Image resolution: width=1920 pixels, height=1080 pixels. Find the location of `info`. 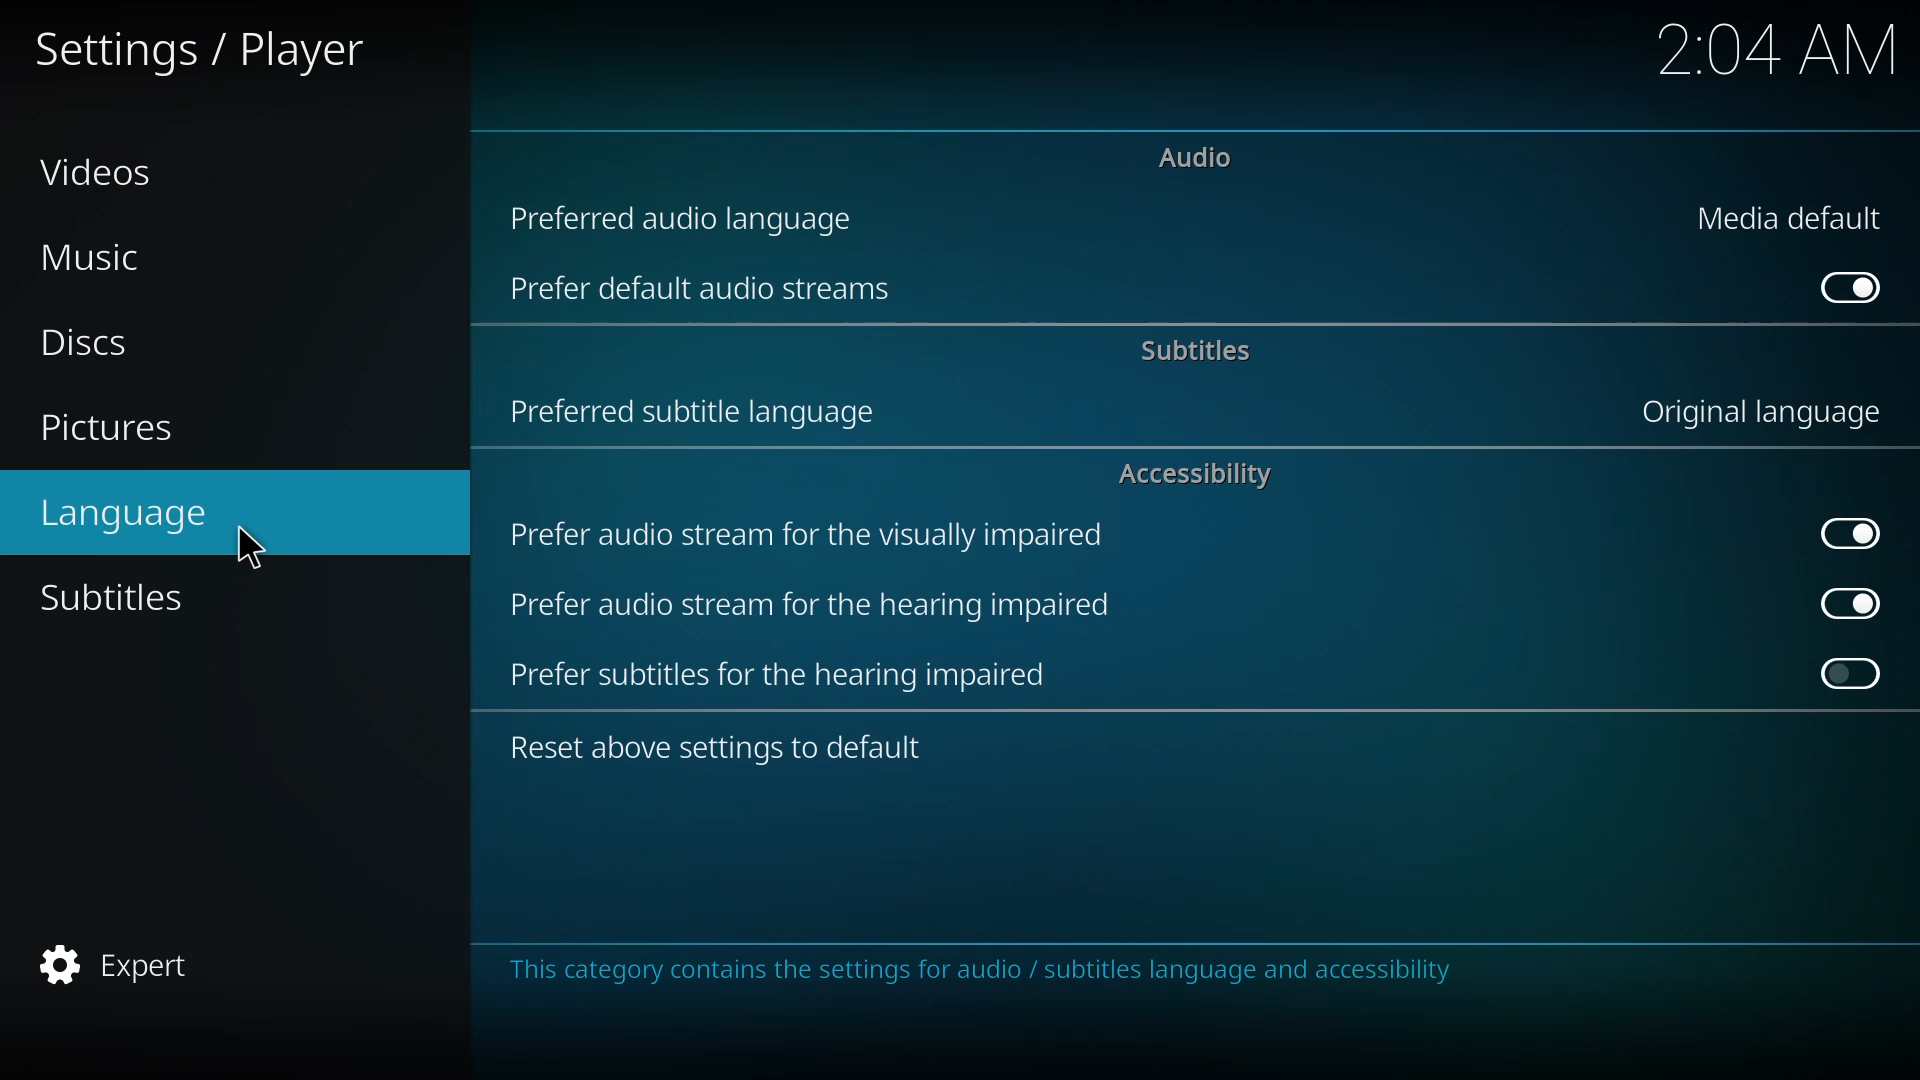

info is located at coordinates (980, 971).